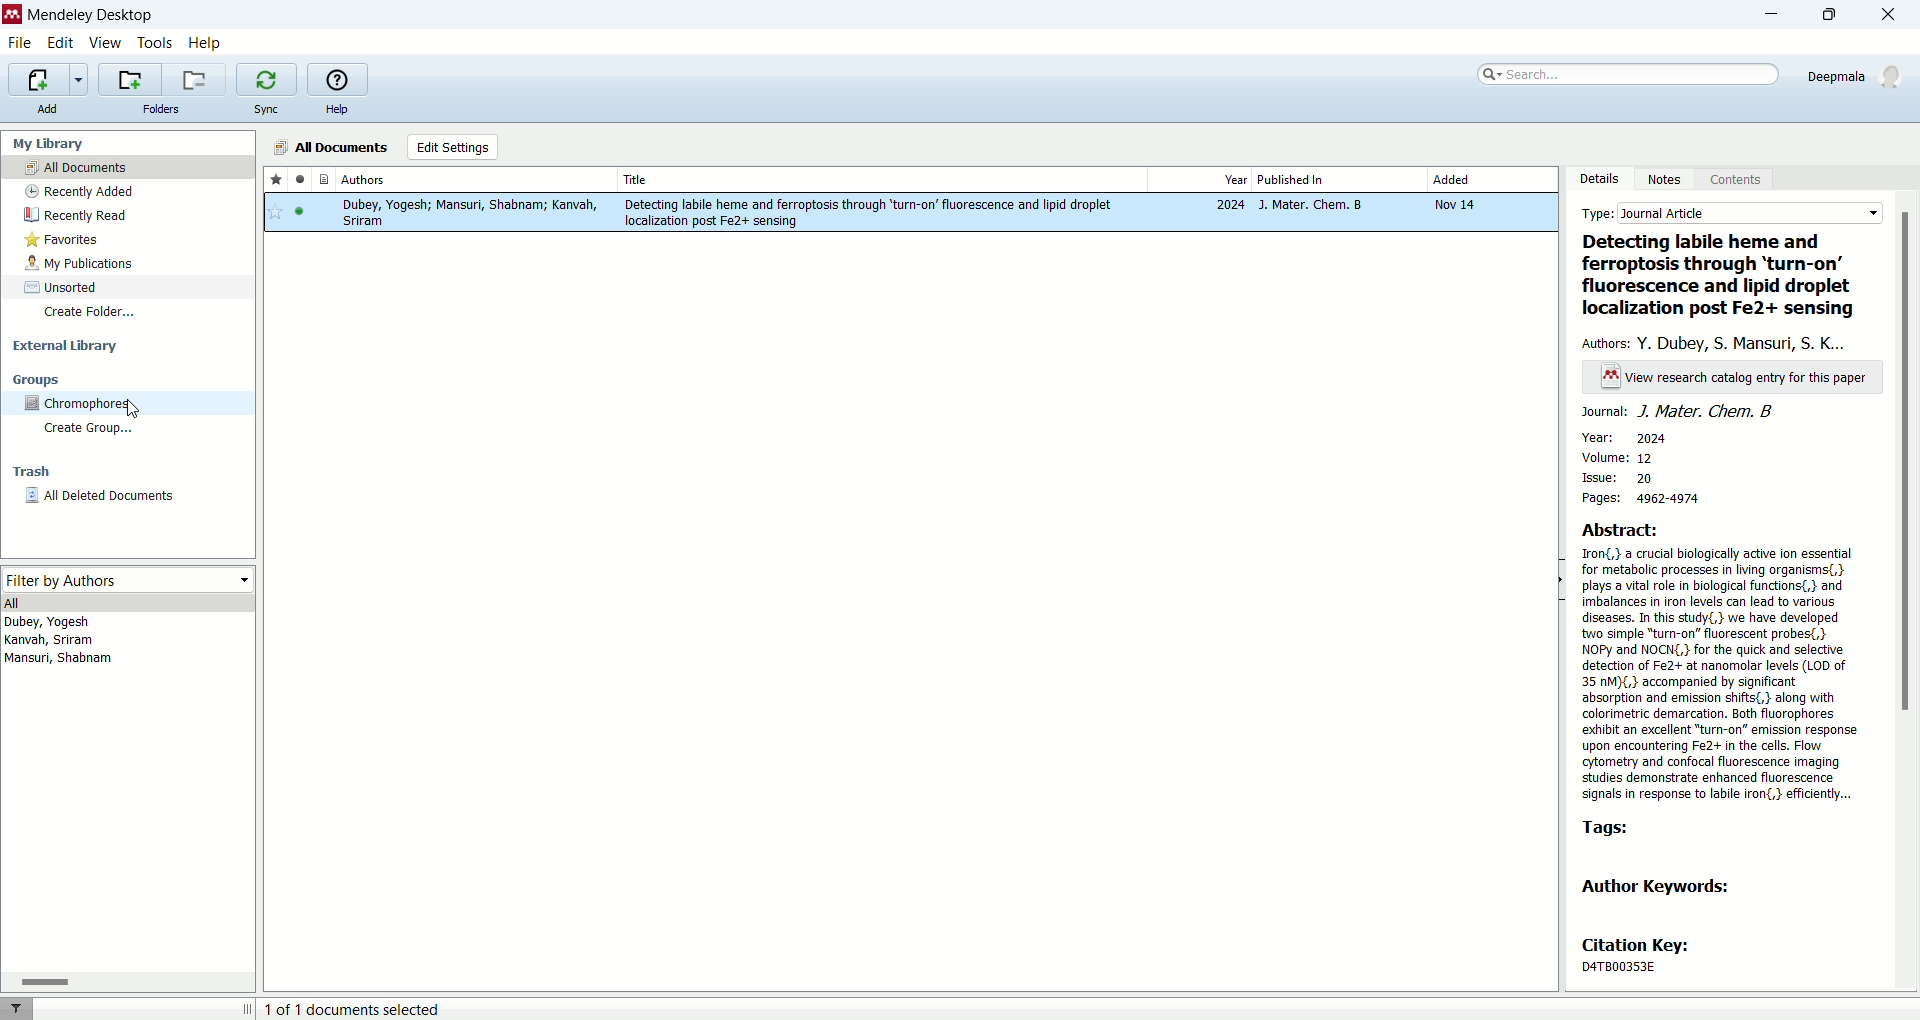 The width and height of the screenshot is (1920, 1020). Describe the element at coordinates (1735, 378) in the screenshot. I see `text` at that location.